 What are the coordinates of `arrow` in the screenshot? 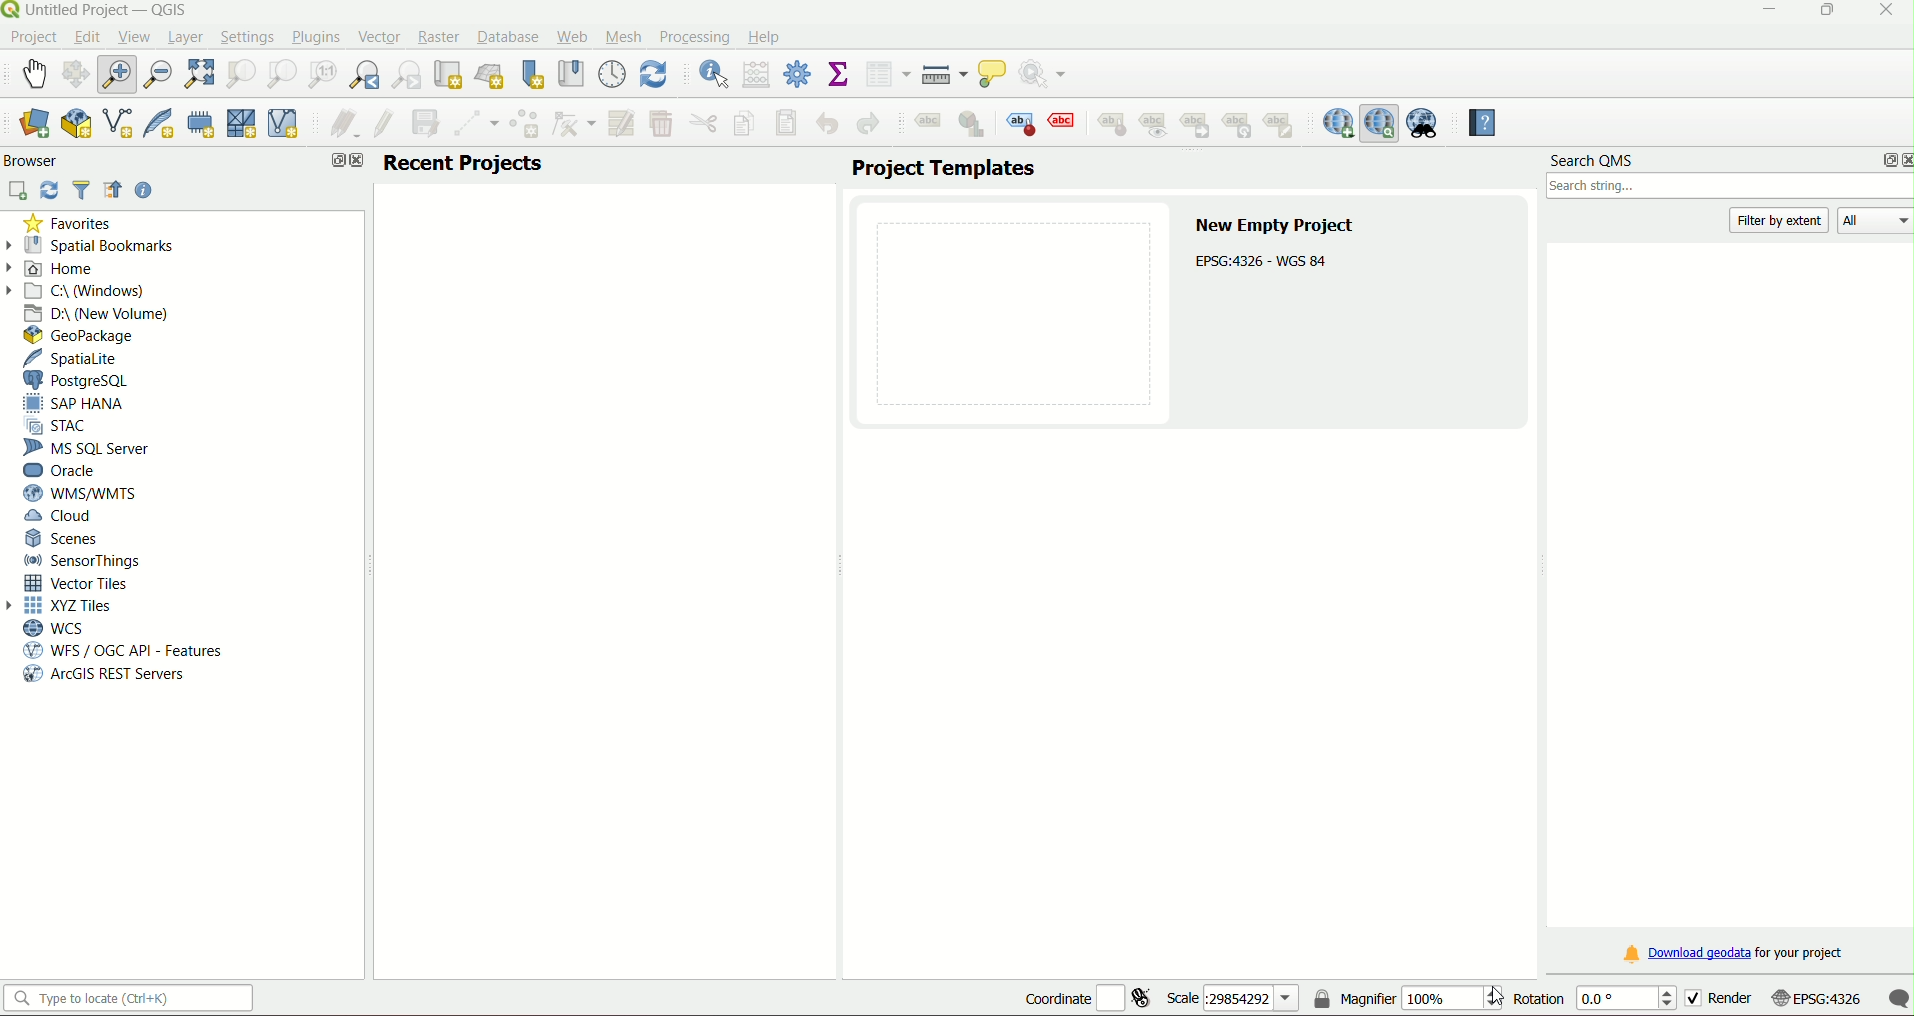 It's located at (15, 605).